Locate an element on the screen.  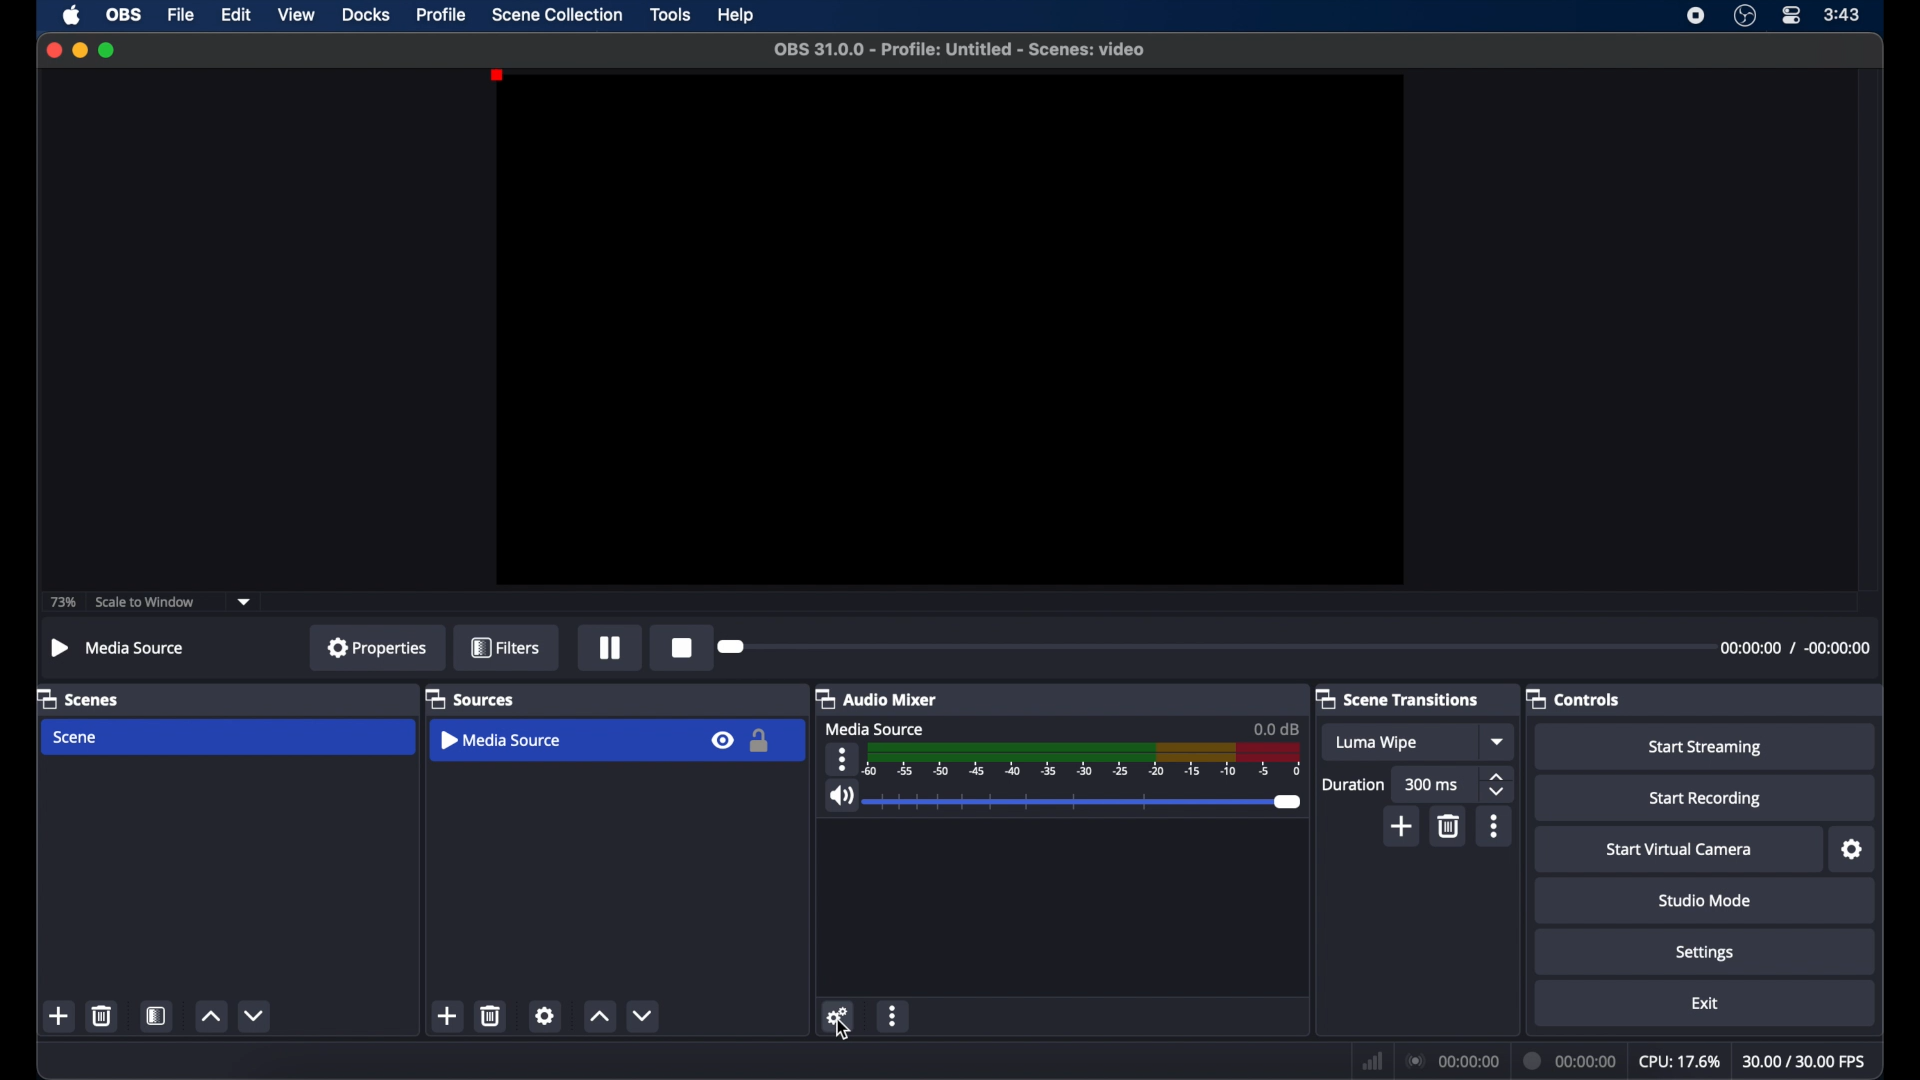
increment is located at coordinates (599, 1017).